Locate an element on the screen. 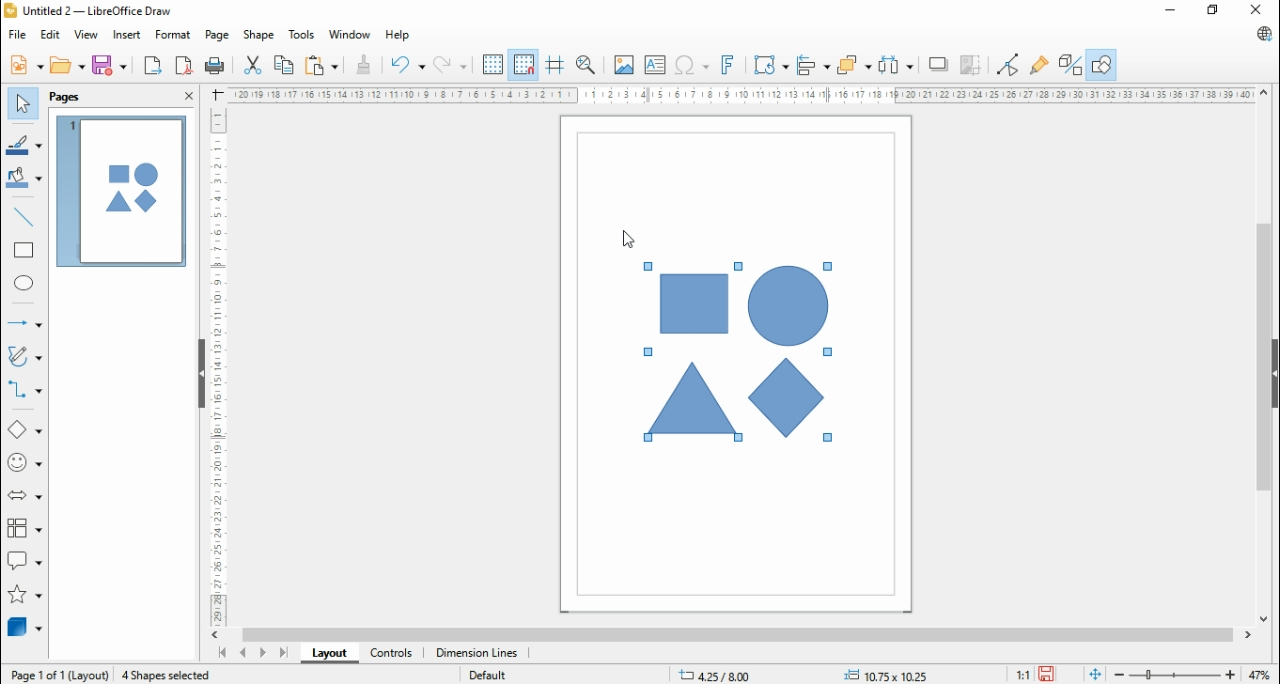 The height and width of the screenshot is (684, 1280). flowchart is located at coordinates (24, 528).